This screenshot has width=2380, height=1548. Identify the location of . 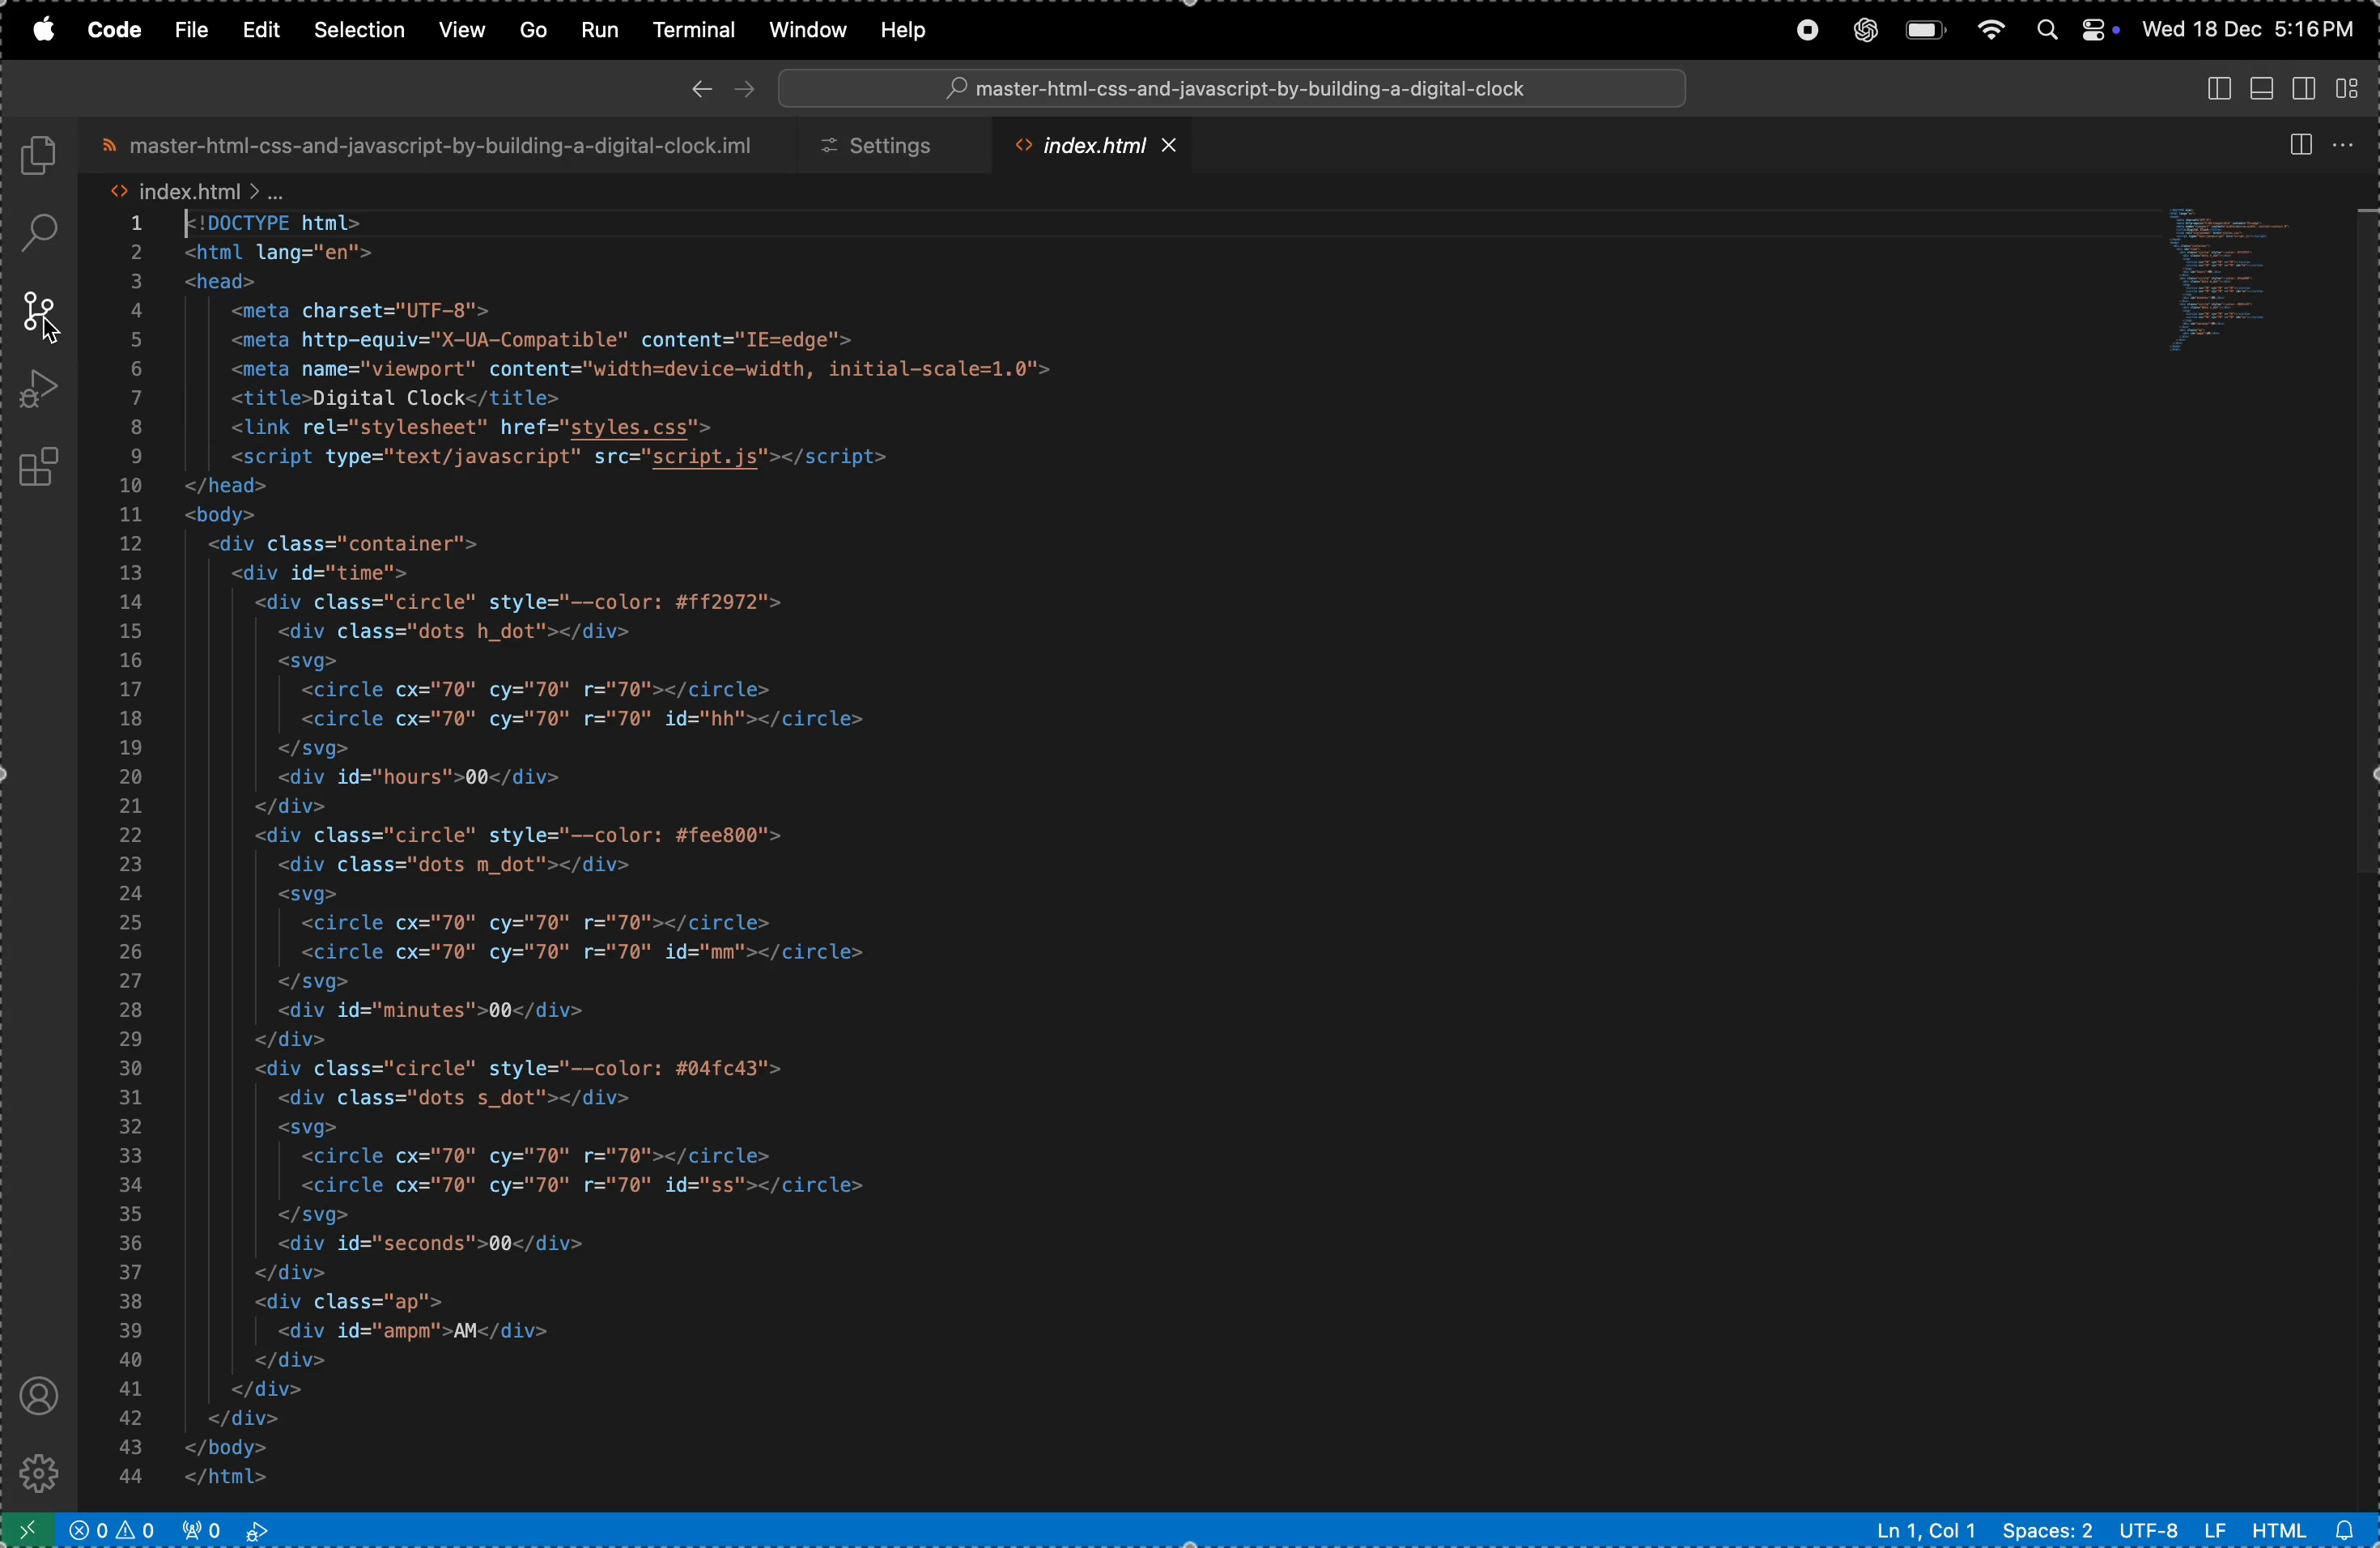
(2365, 523).